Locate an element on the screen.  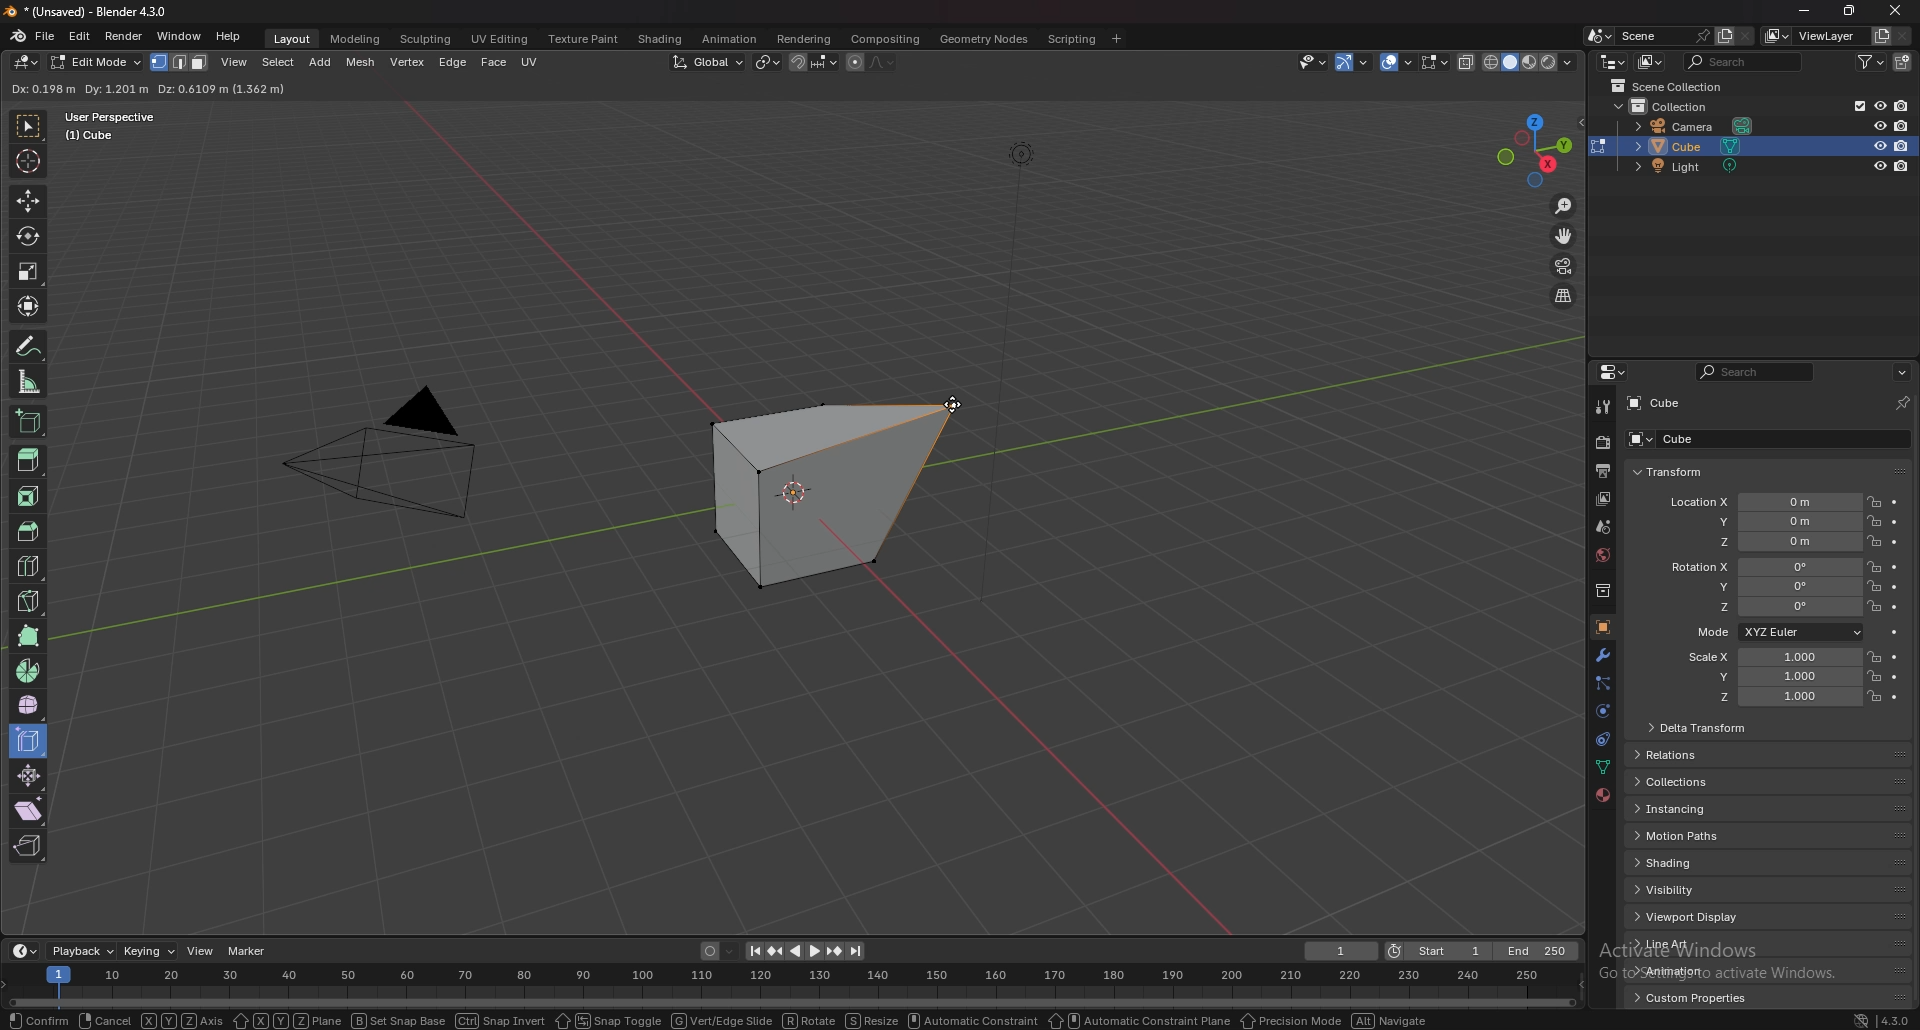
location x is located at coordinates (1759, 502).